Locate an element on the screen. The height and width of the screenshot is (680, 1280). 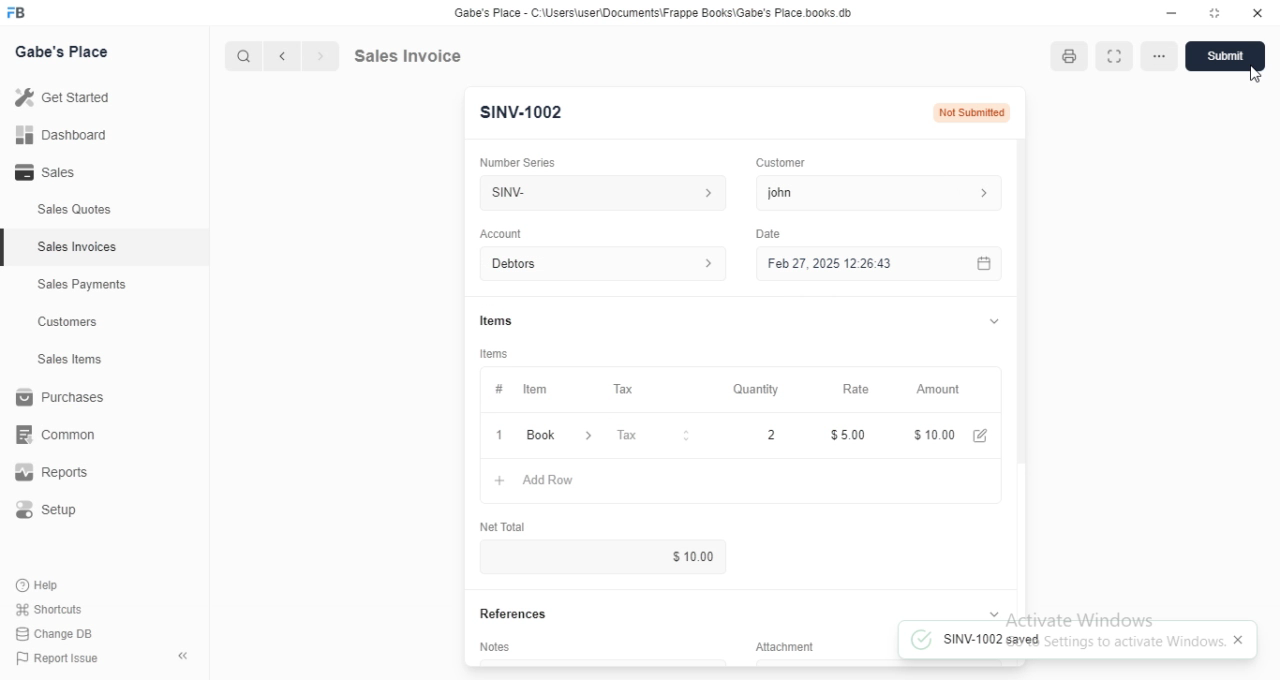
Next is located at coordinates (319, 54).